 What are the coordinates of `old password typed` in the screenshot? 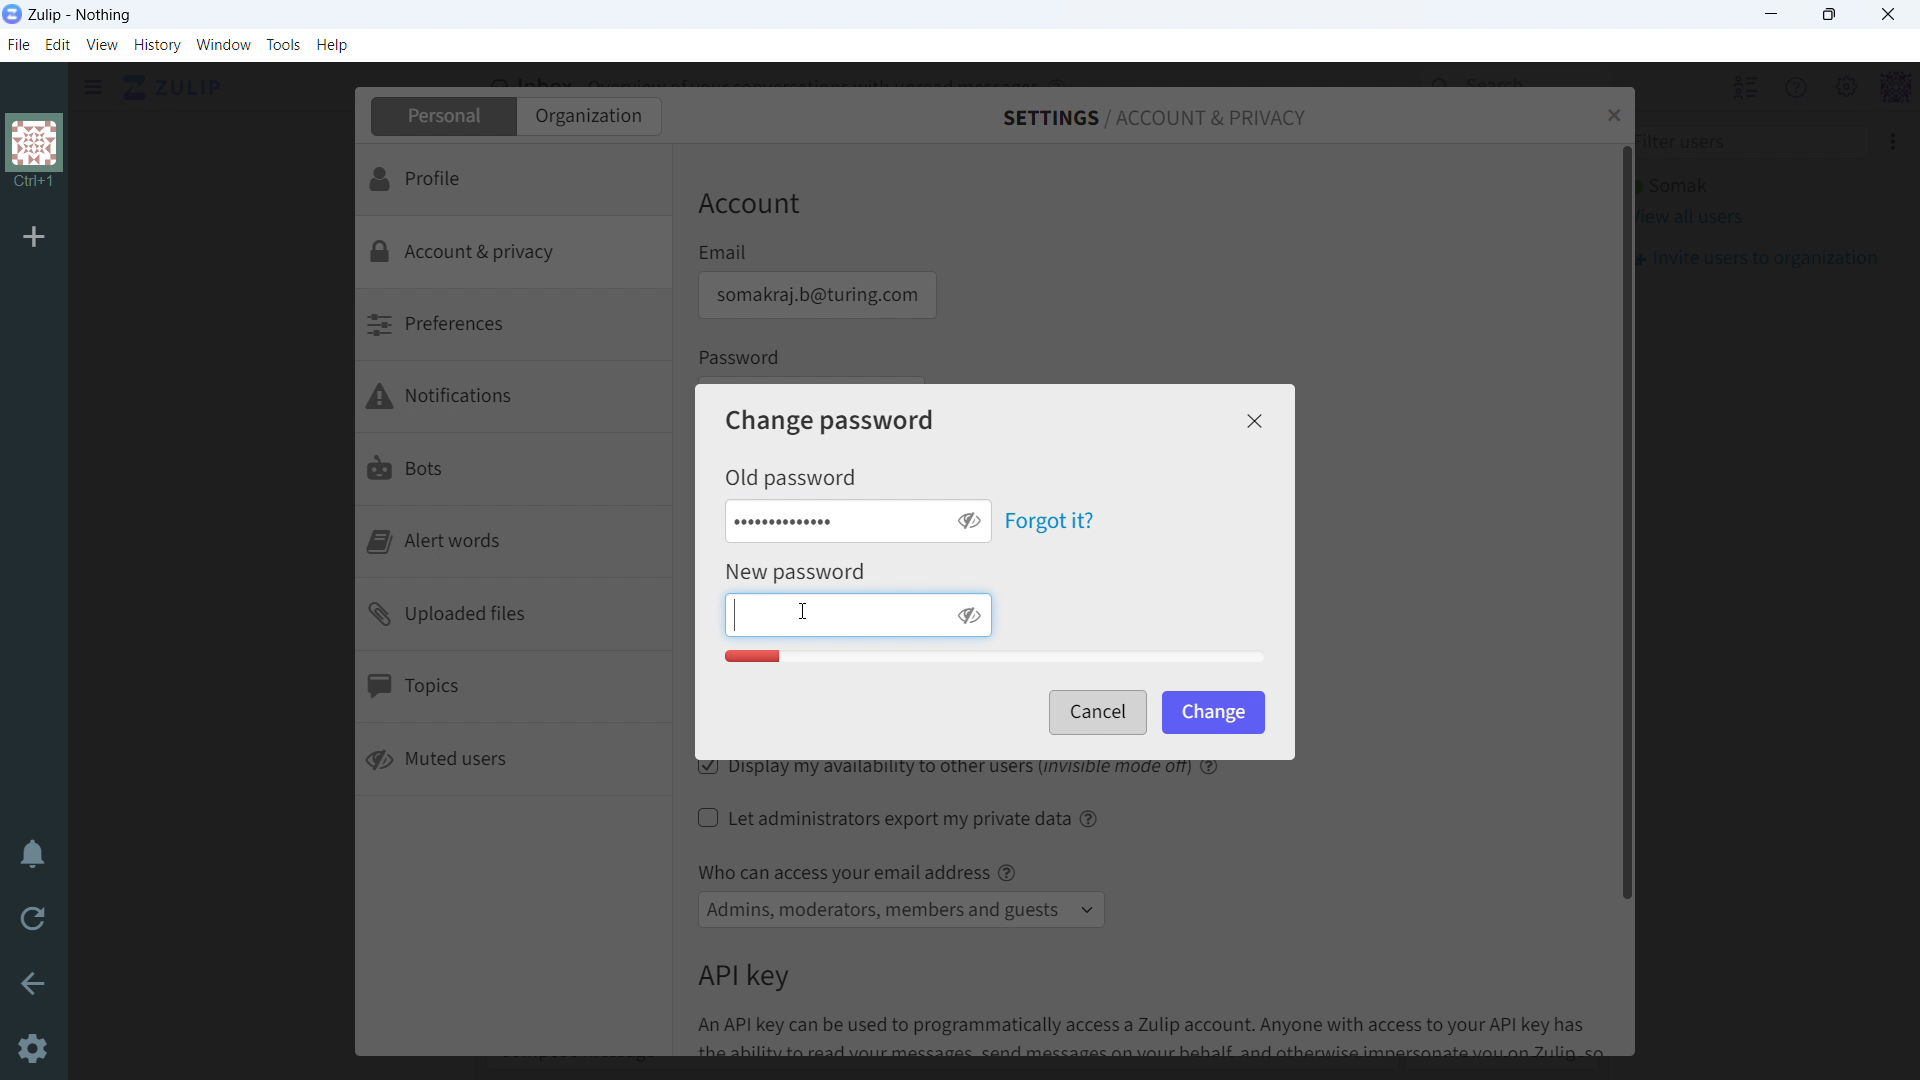 It's located at (790, 520).